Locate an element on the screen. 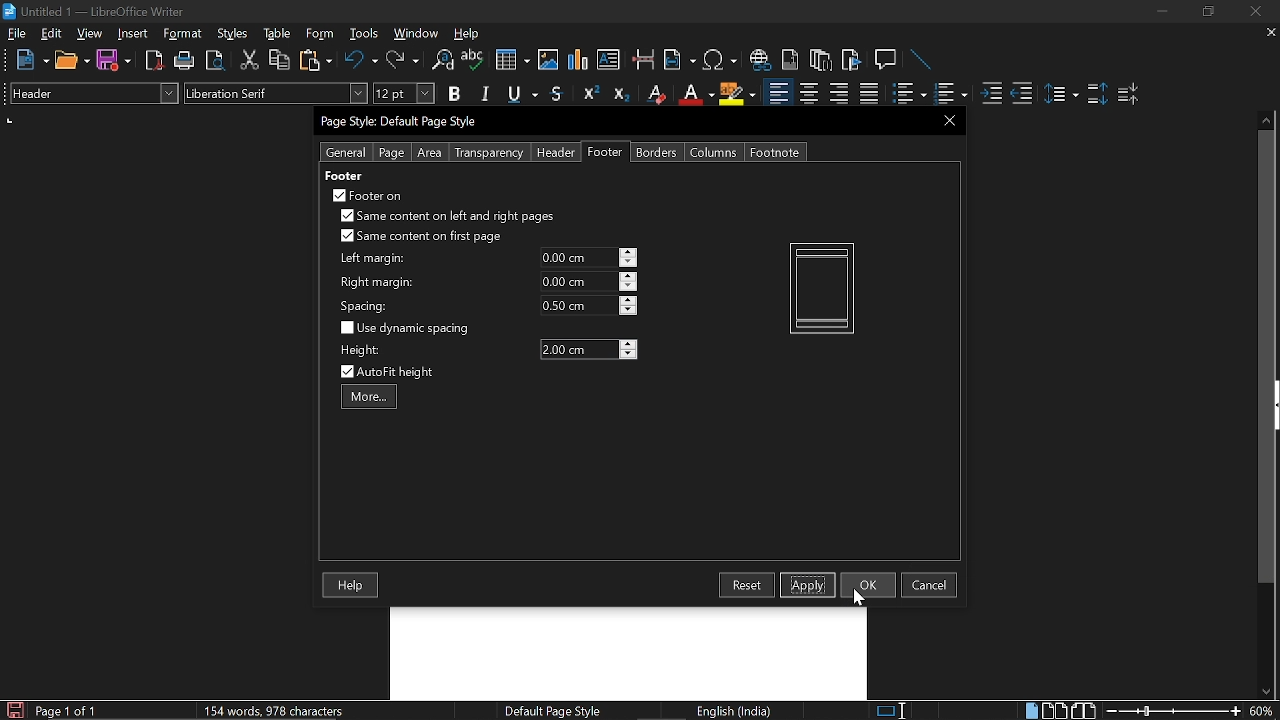 The height and width of the screenshot is (720, 1280). decrease right margin is located at coordinates (629, 288).